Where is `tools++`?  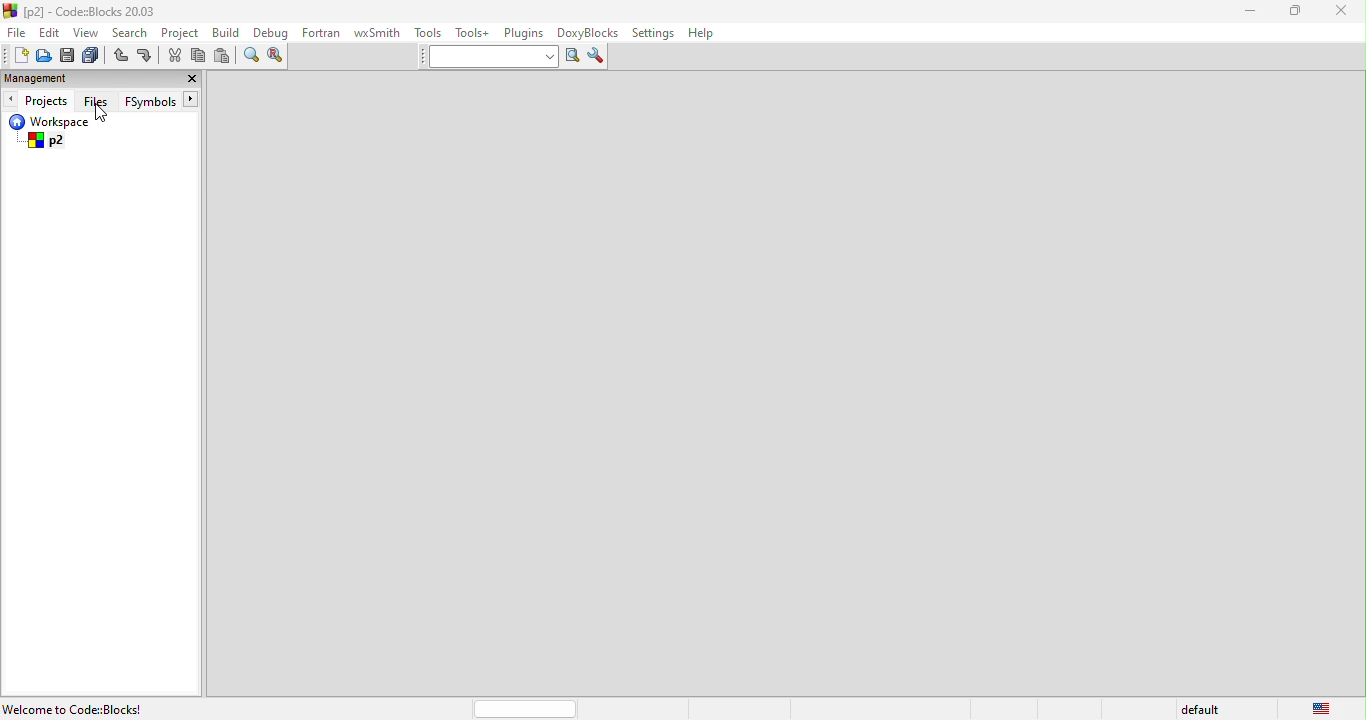
tools++ is located at coordinates (471, 32).